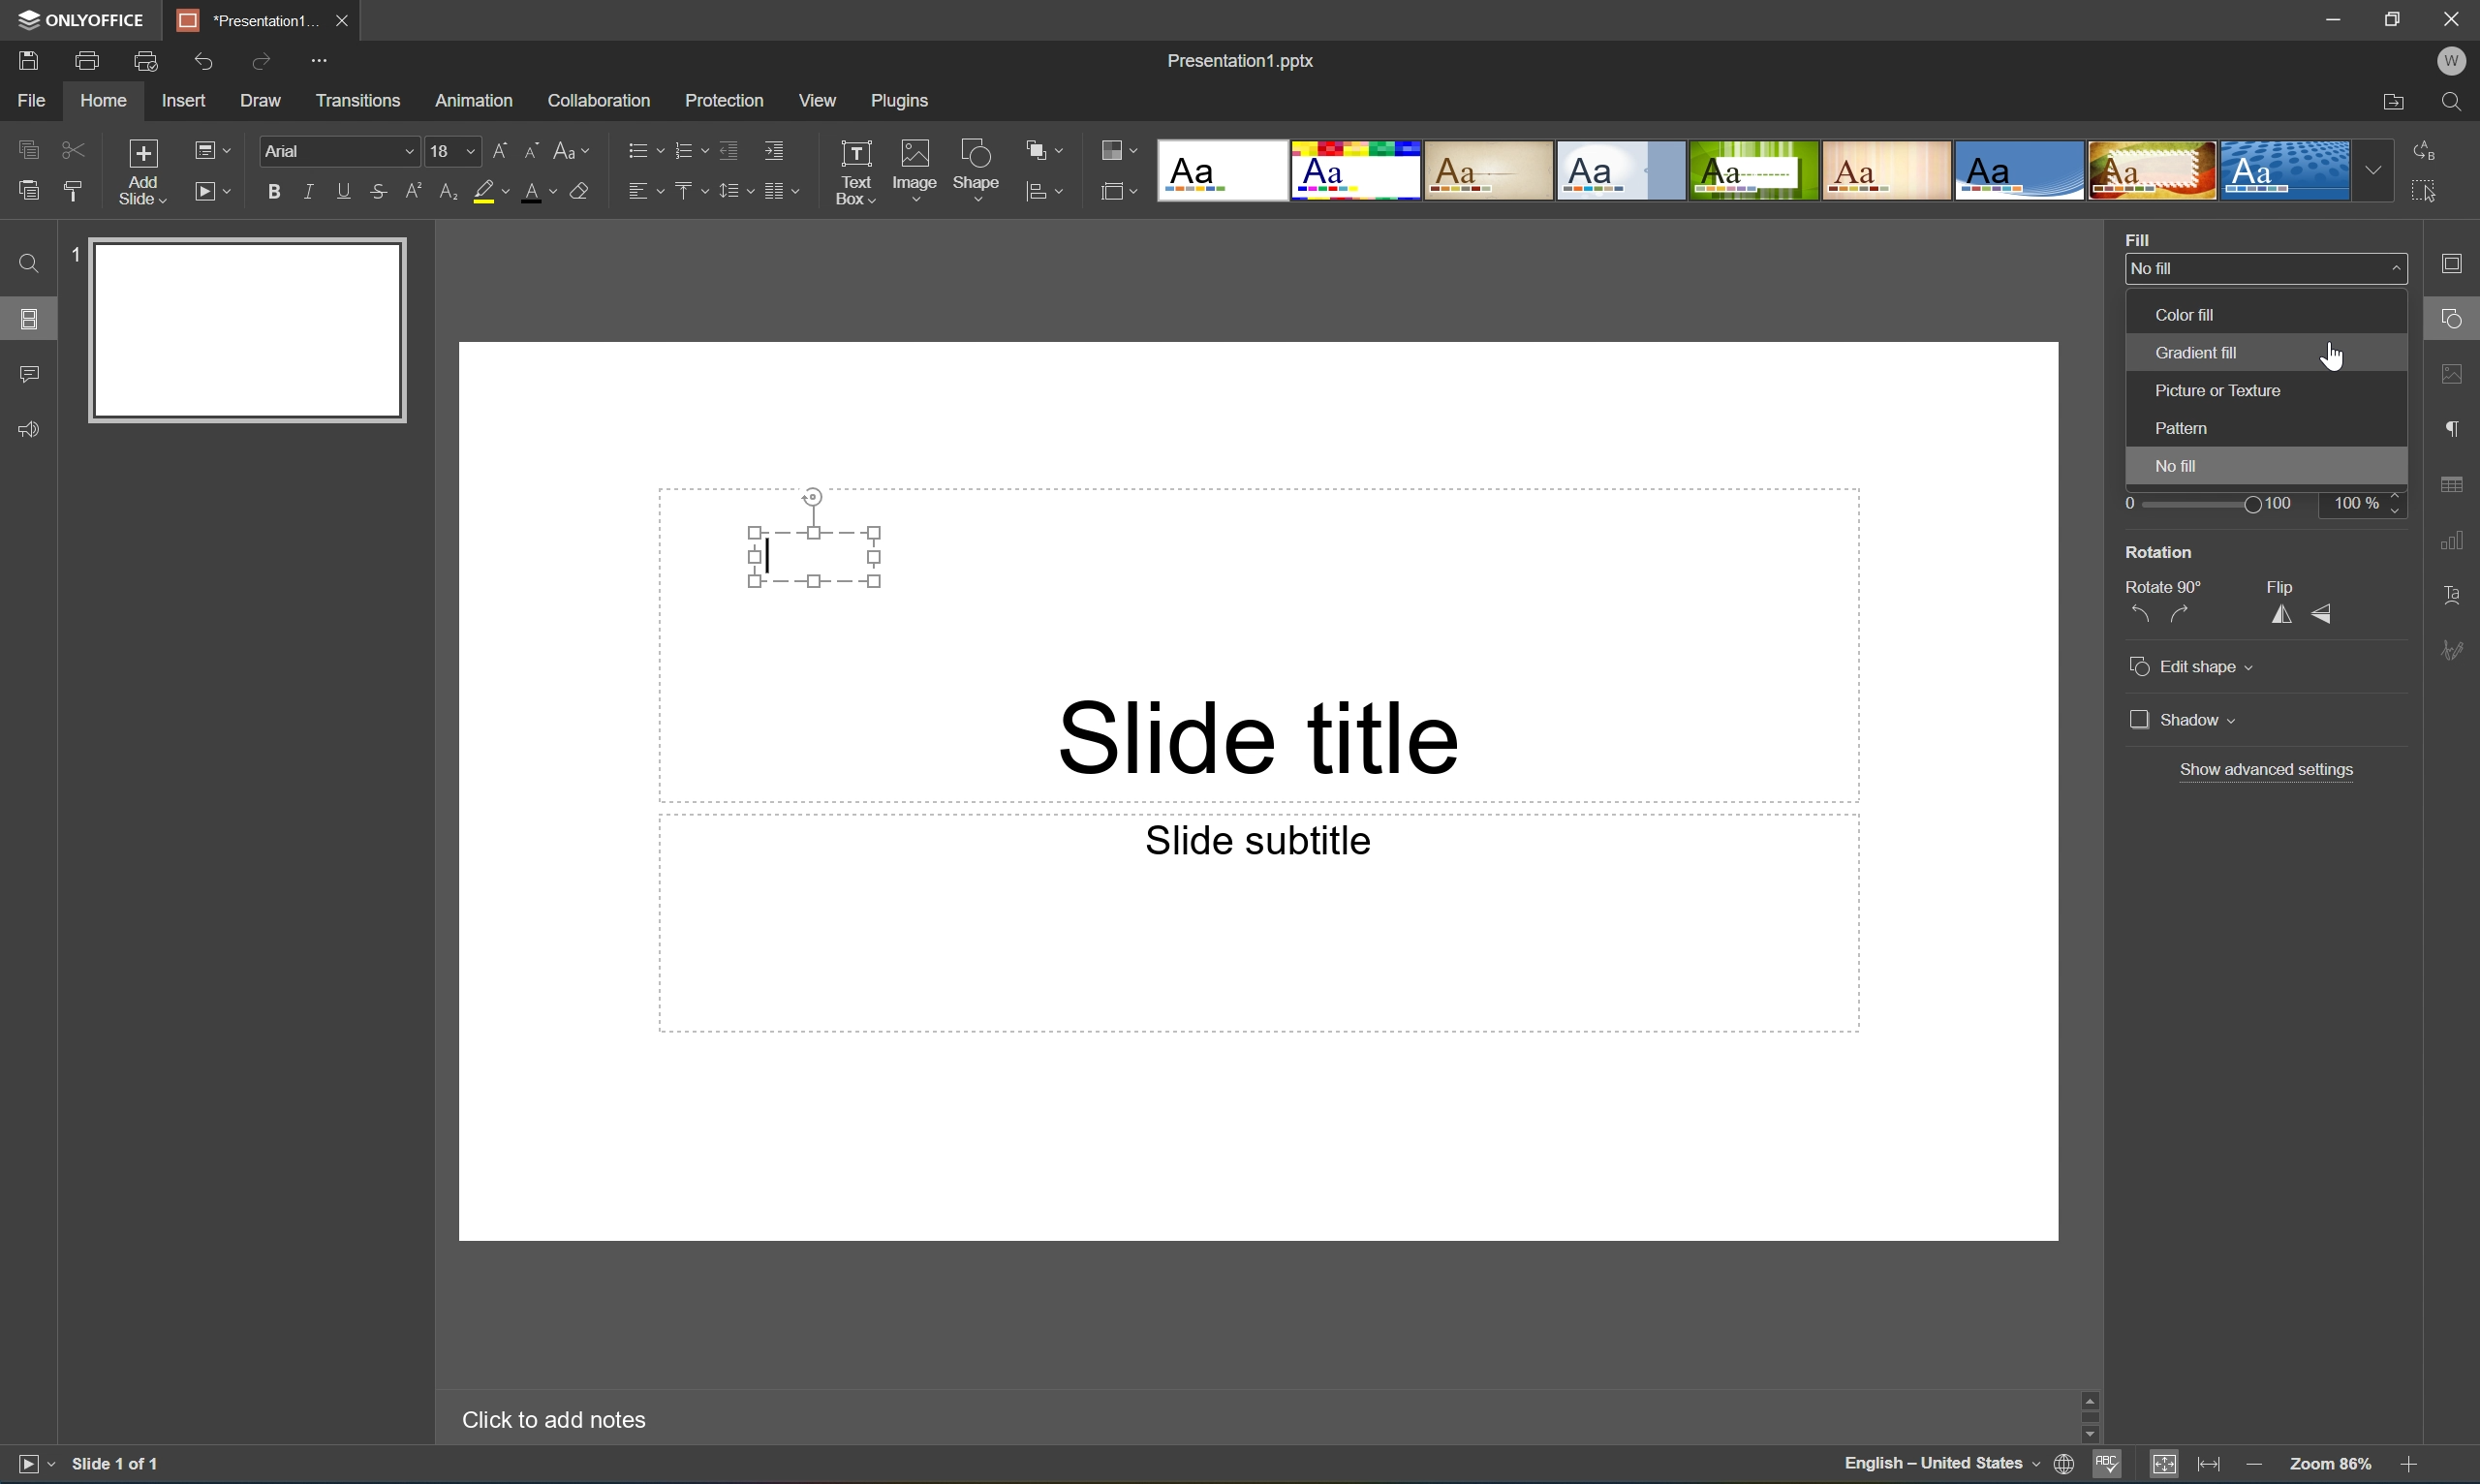  Describe the element at coordinates (416, 192) in the screenshot. I see `Superscript` at that location.